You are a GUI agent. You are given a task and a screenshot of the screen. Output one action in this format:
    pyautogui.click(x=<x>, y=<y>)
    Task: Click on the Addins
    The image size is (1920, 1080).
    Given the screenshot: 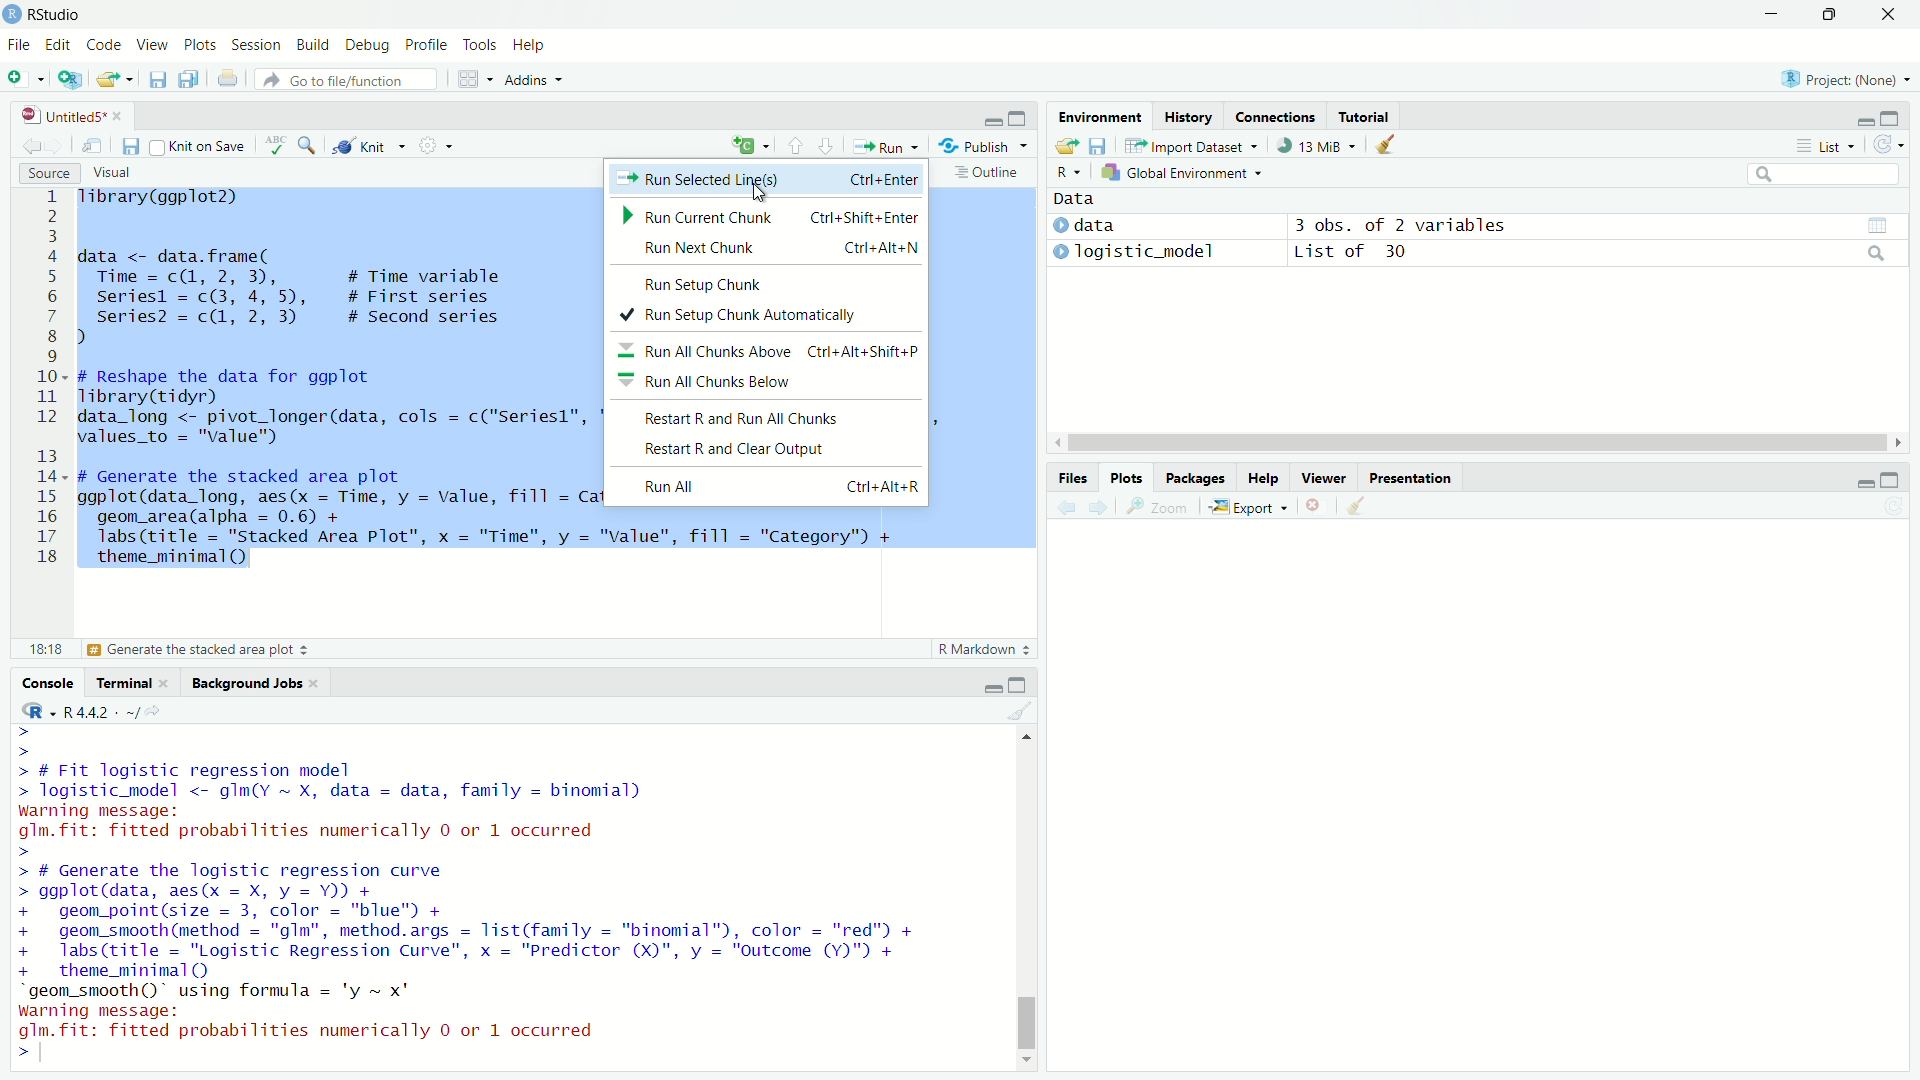 What is the action you would take?
    pyautogui.click(x=528, y=80)
    